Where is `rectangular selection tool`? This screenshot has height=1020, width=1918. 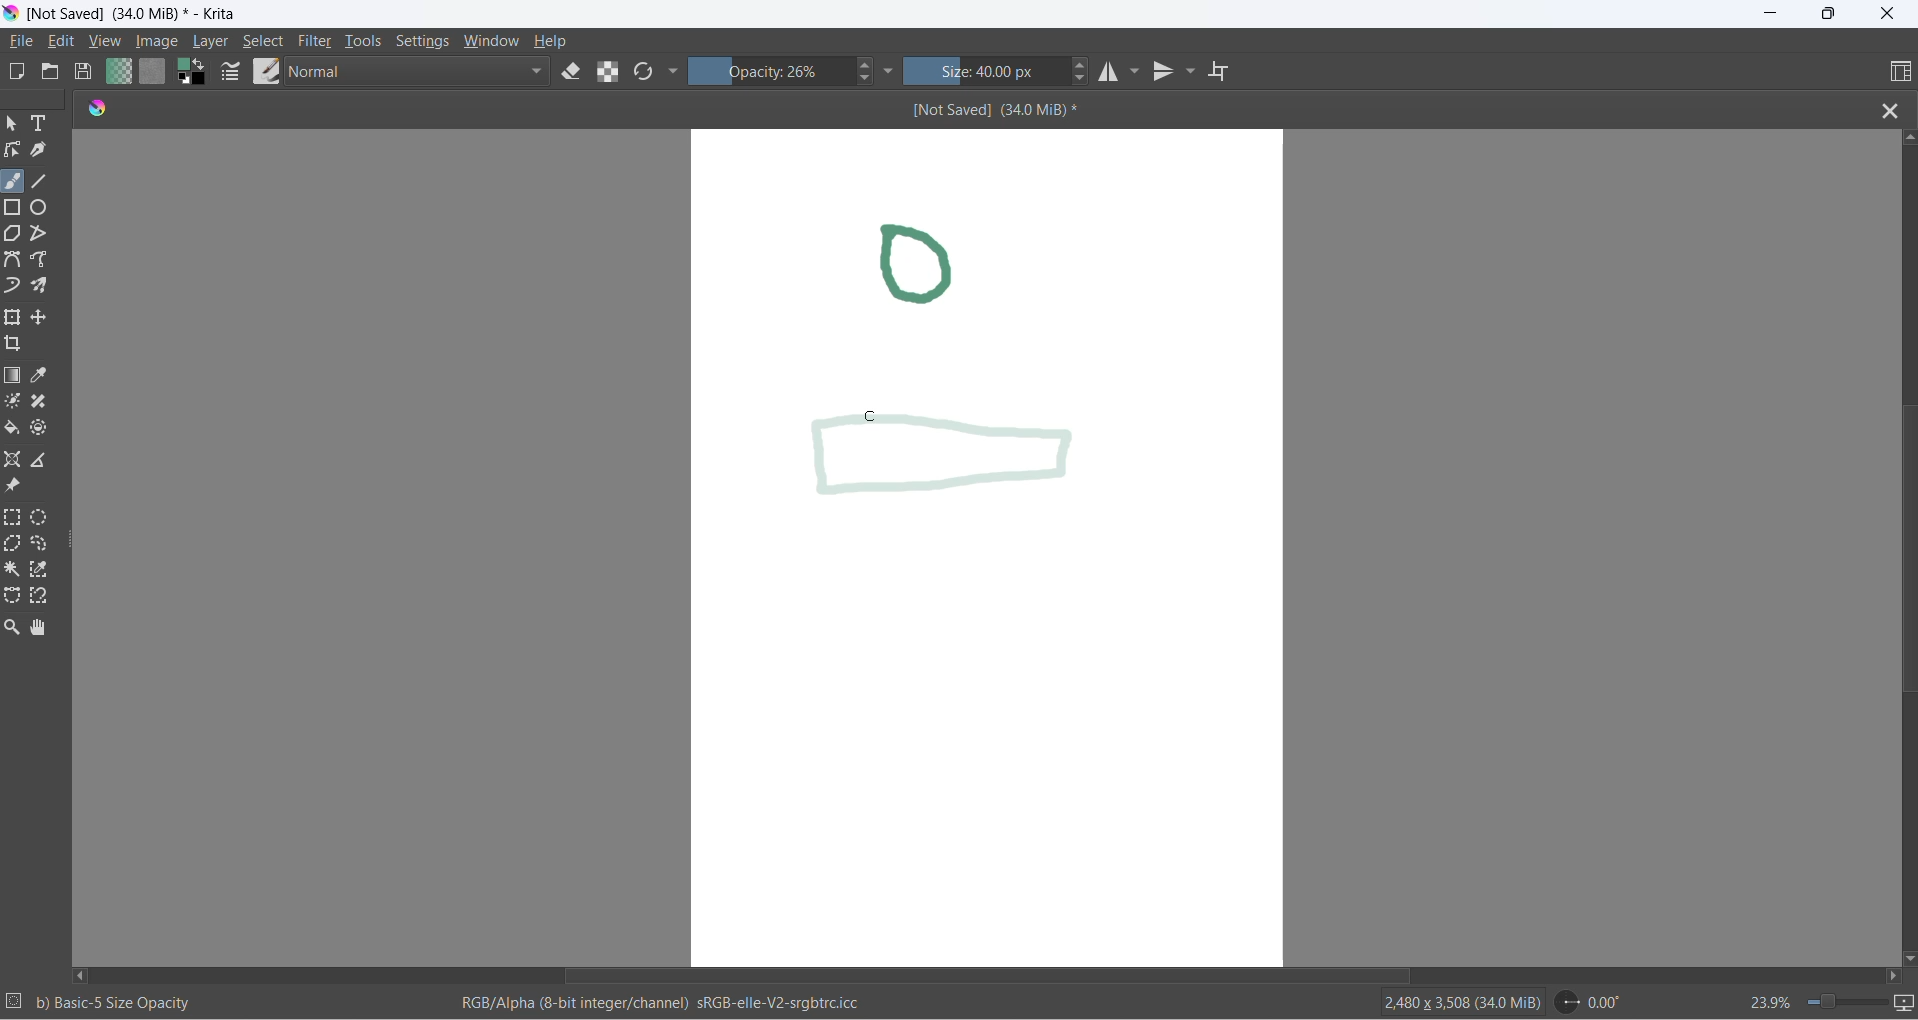 rectangular selection tool is located at coordinates (13, 520).